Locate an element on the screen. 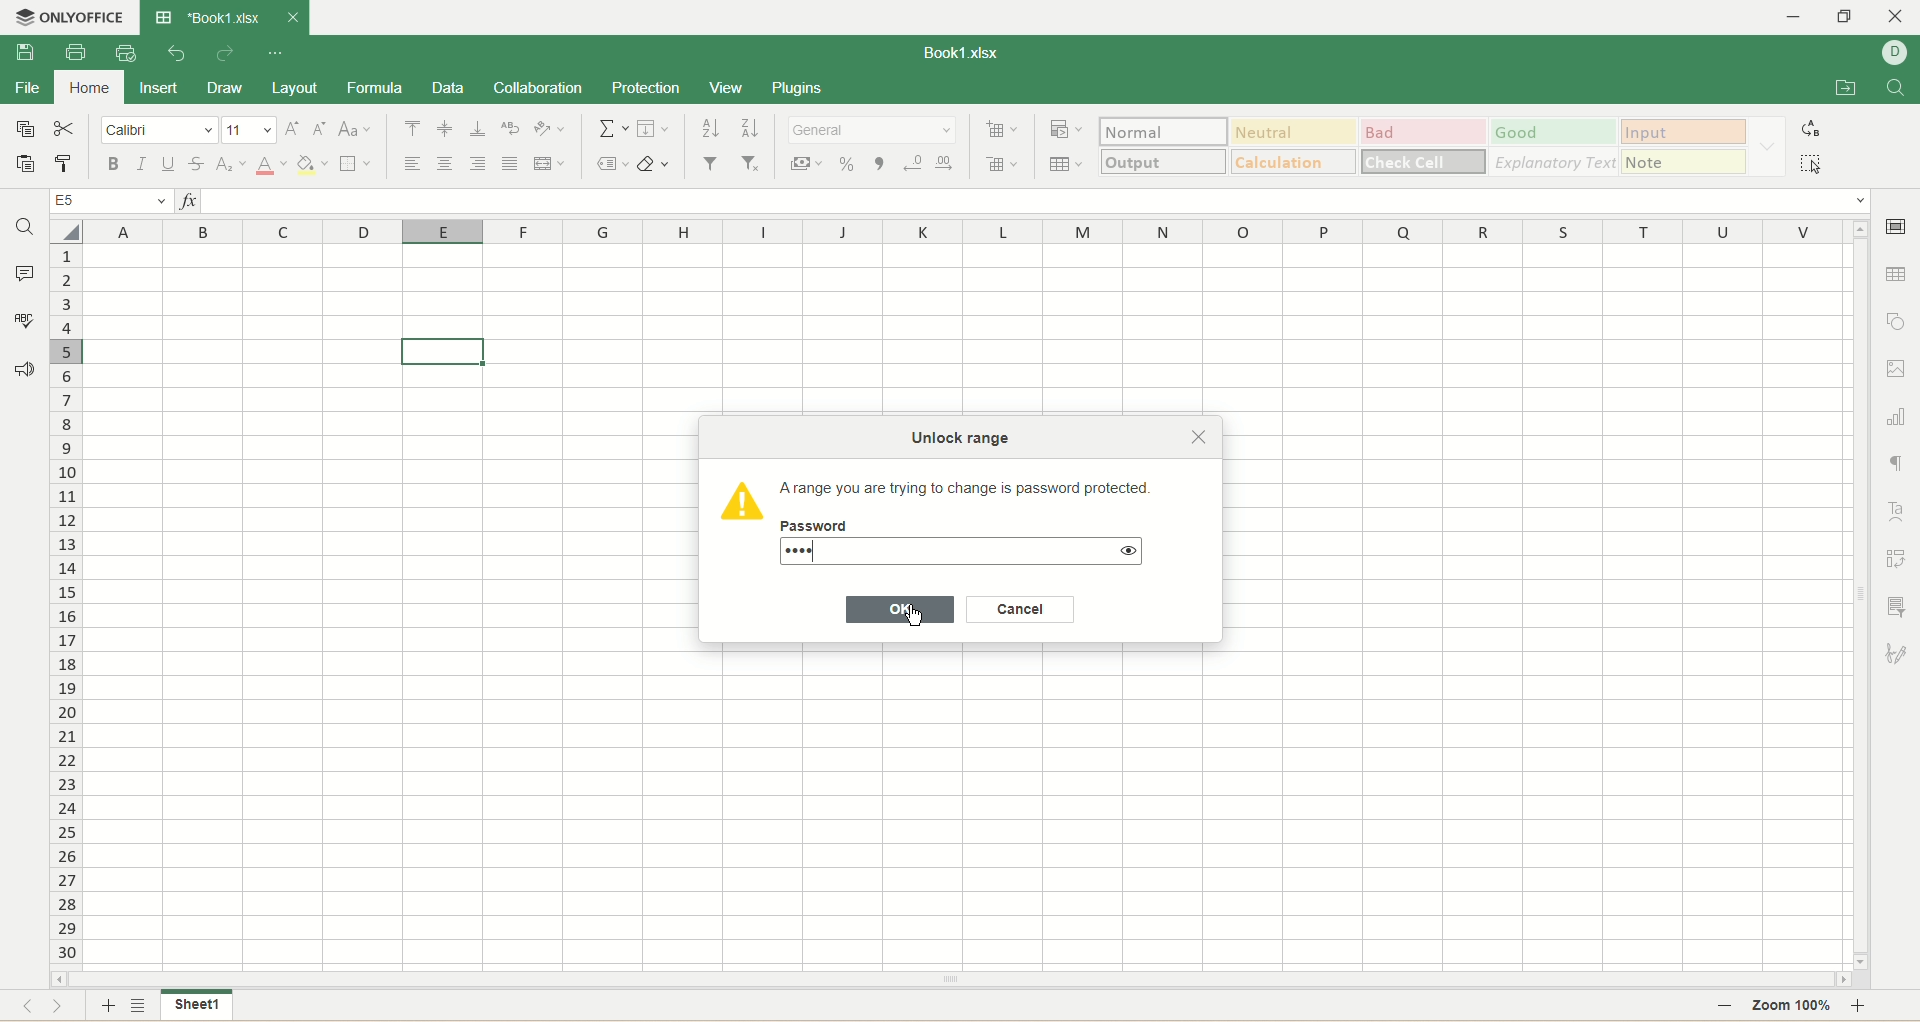 The image size is (1920, 1022). italic is located at coordinates (142, 165).